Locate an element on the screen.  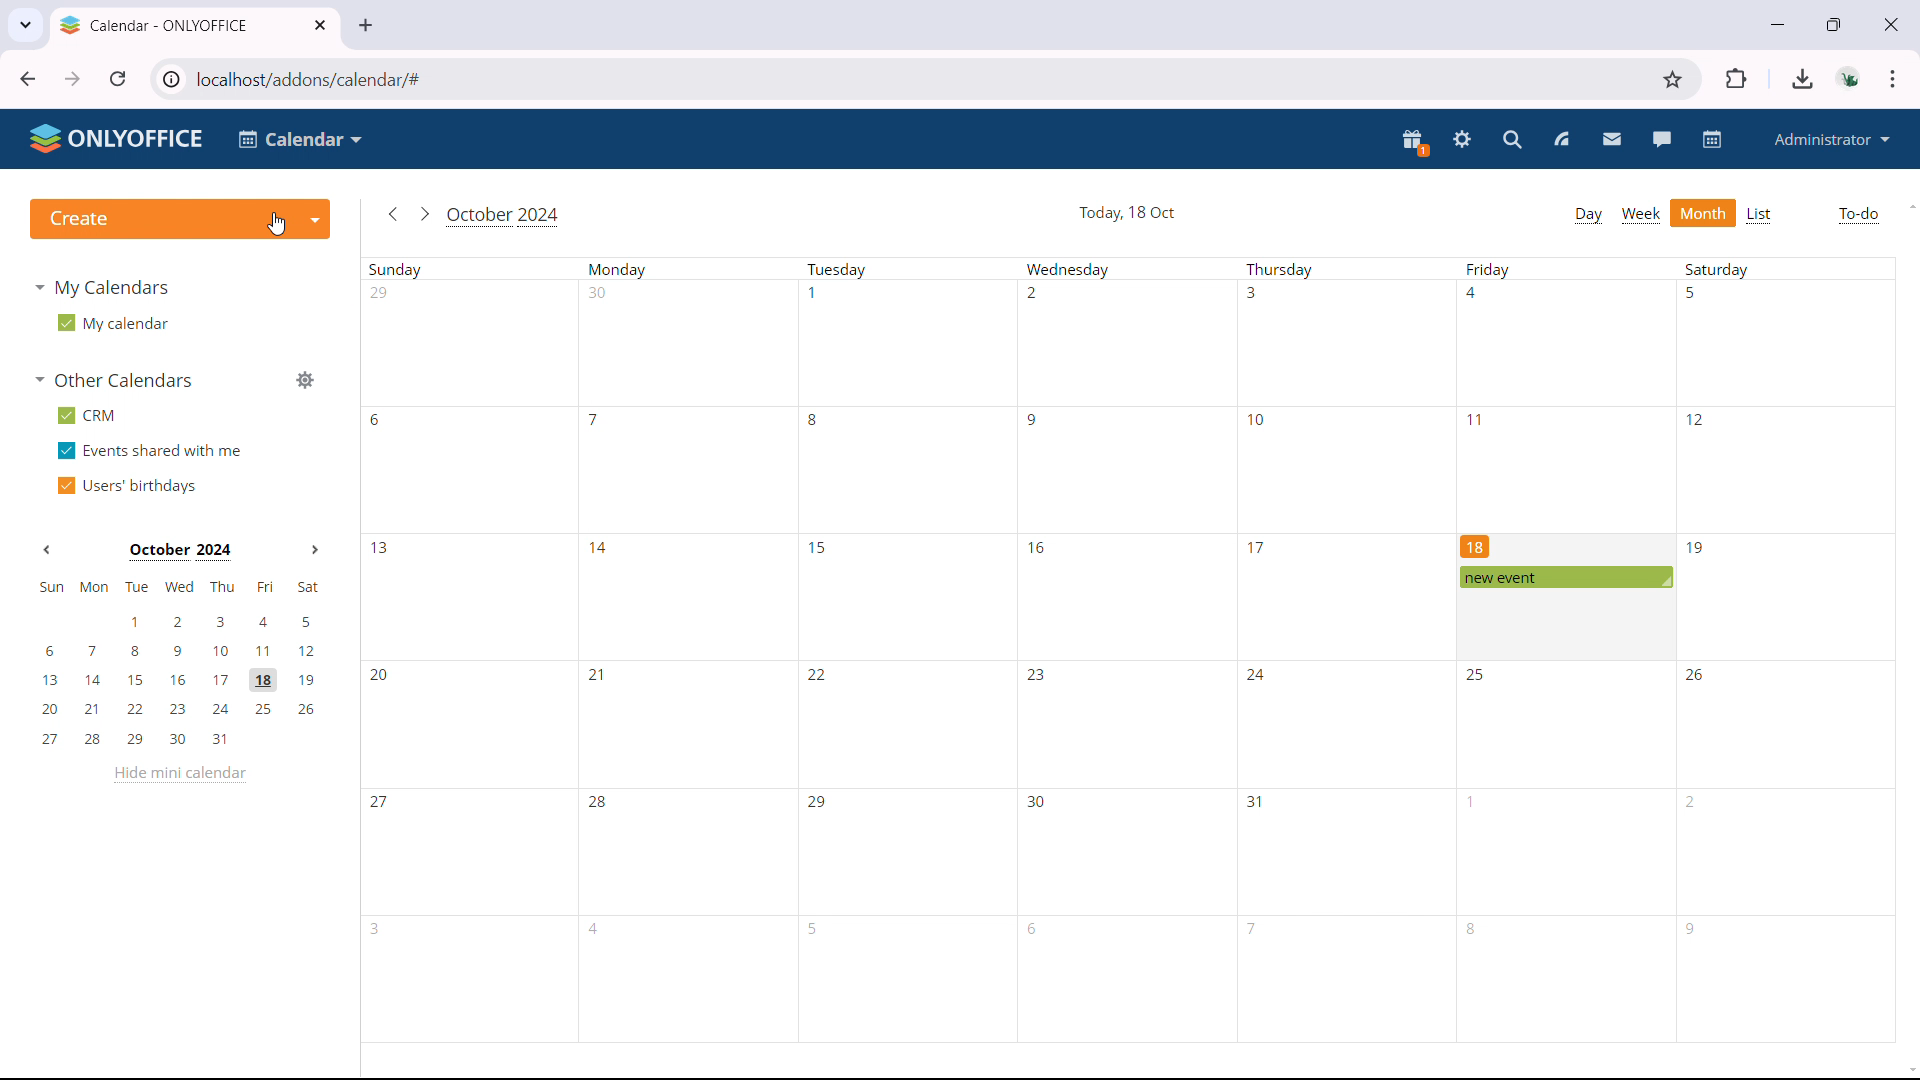
customize & control is located at coordinates (1893, 79).